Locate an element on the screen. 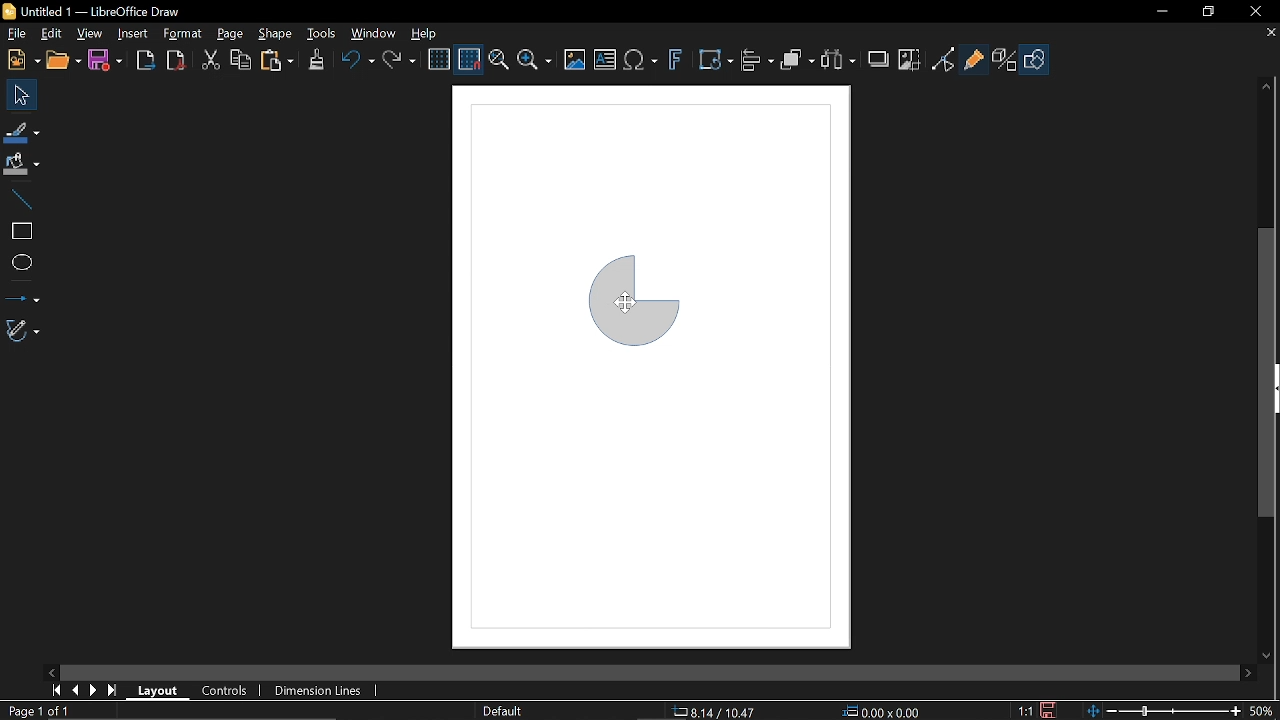 This screenshot has height=720, width=1280. View is located at coordinates (88, 34).